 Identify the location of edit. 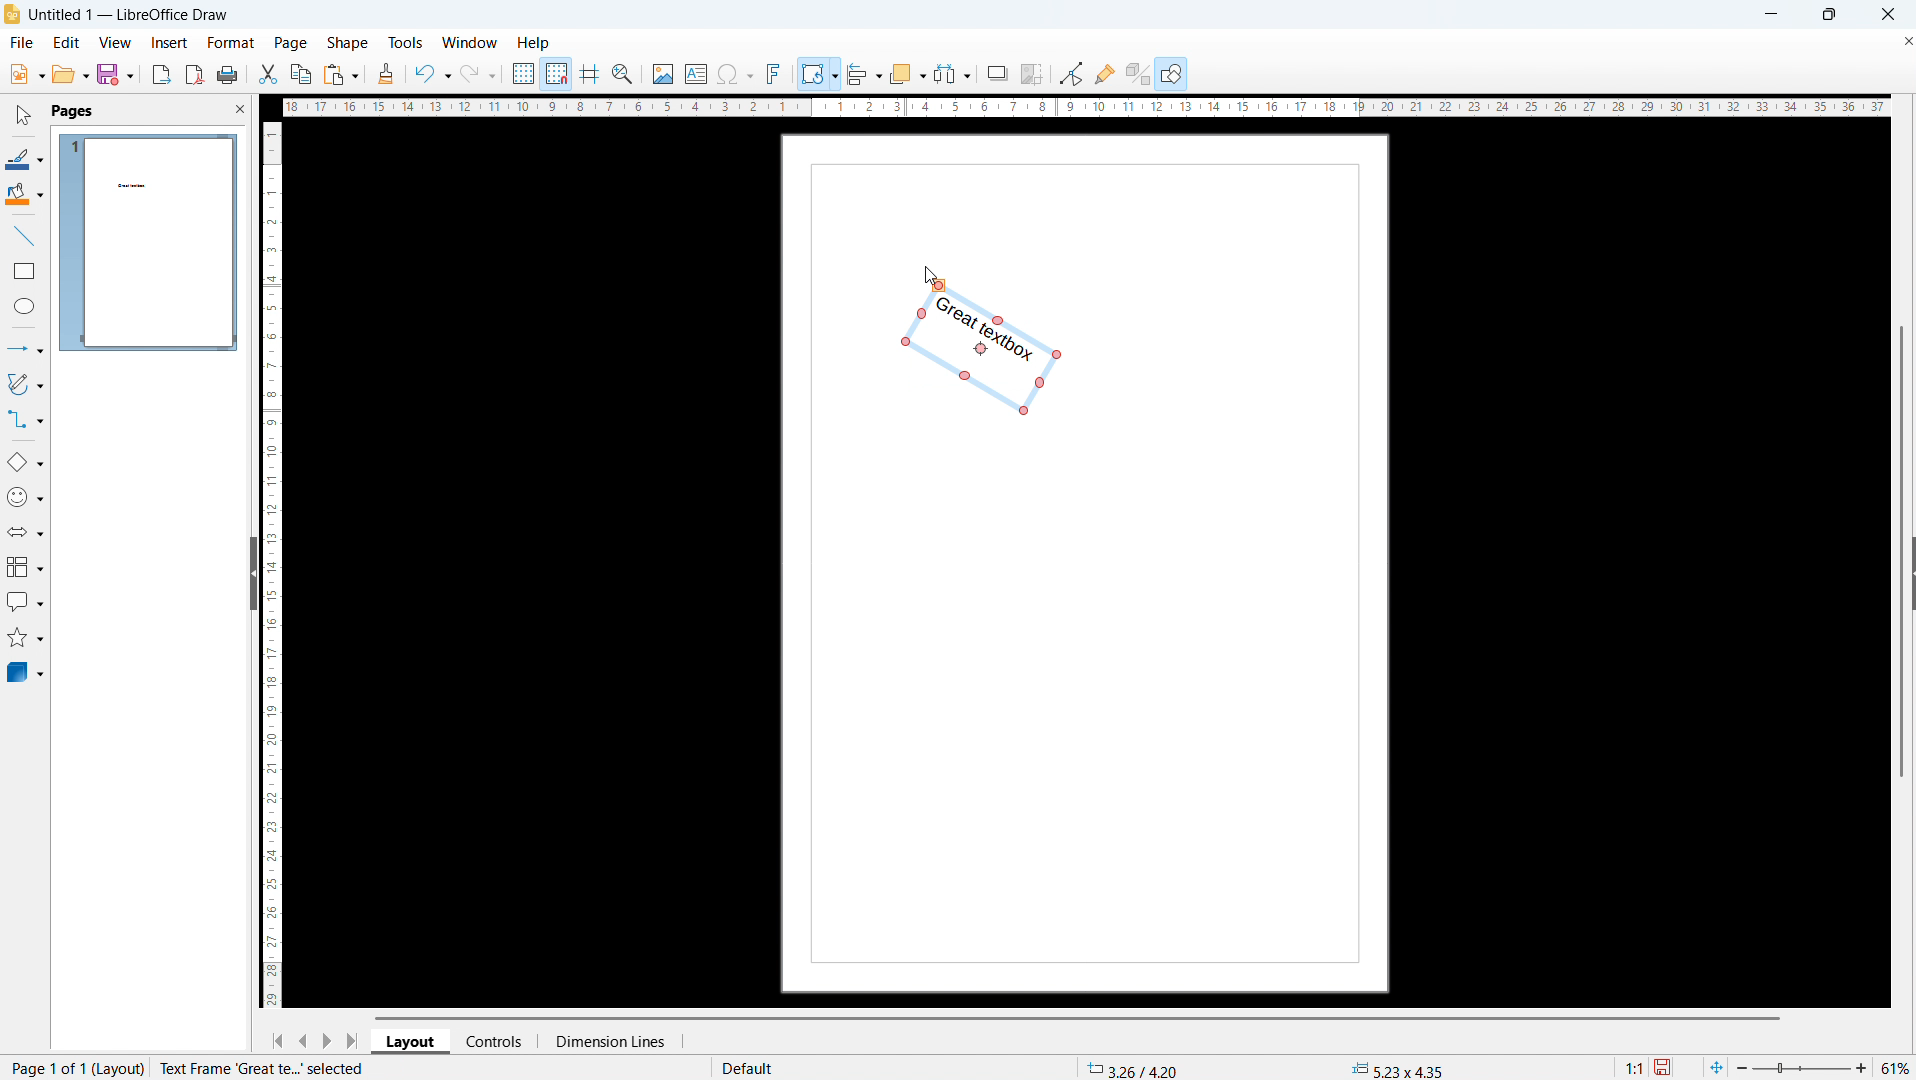
(65, 42).